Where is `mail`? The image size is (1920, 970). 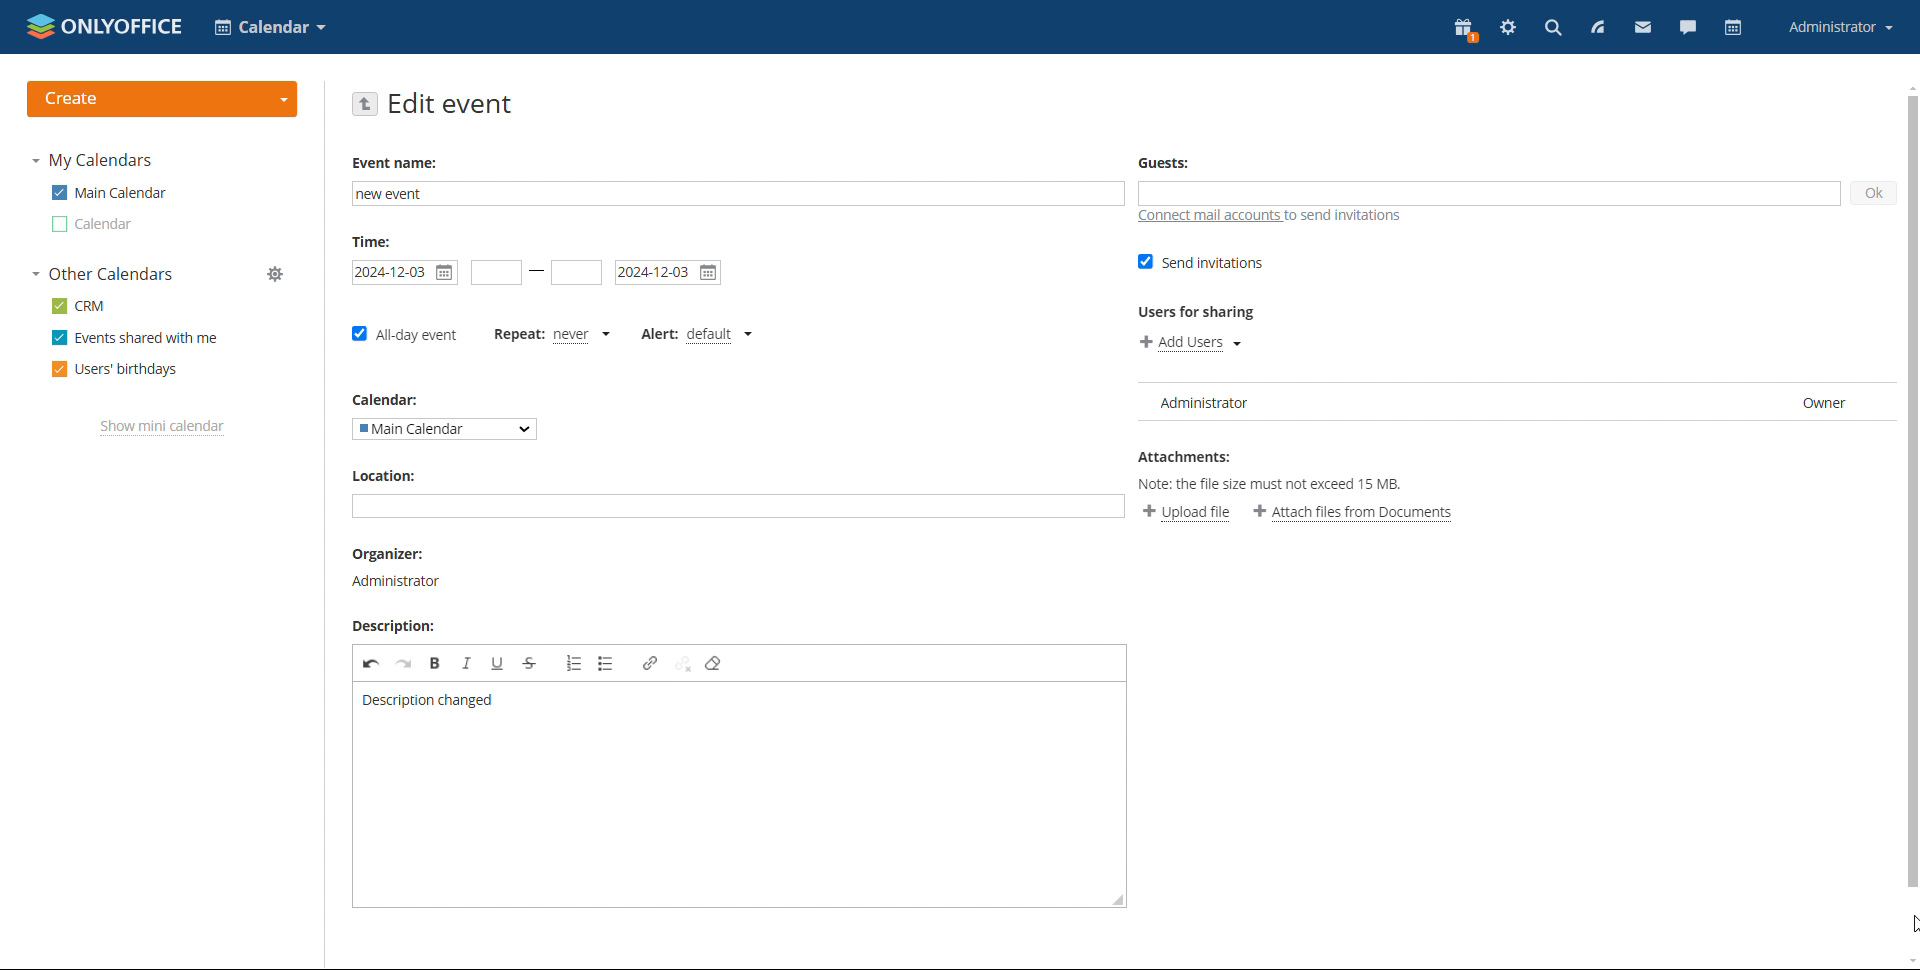
mail is located at coordinates (1642, 28).